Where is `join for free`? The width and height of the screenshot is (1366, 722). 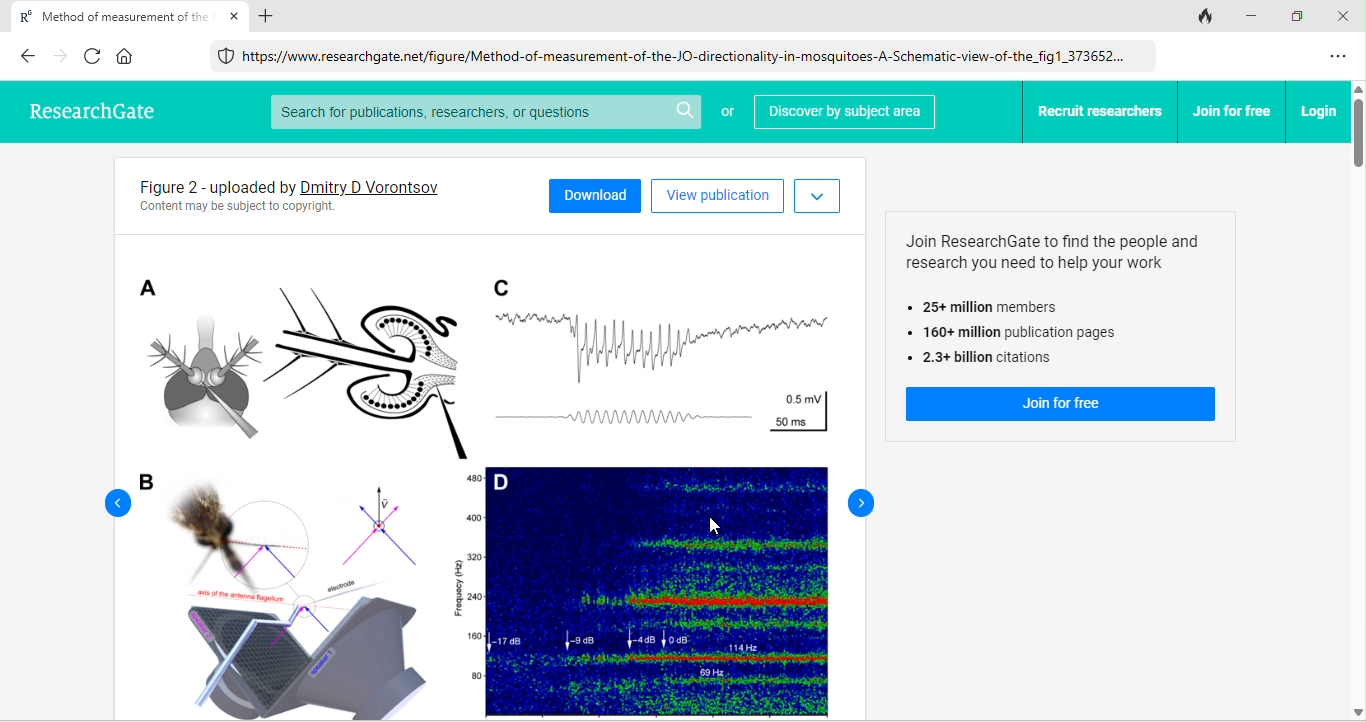 join for free is located at coordinates (1060, 405).